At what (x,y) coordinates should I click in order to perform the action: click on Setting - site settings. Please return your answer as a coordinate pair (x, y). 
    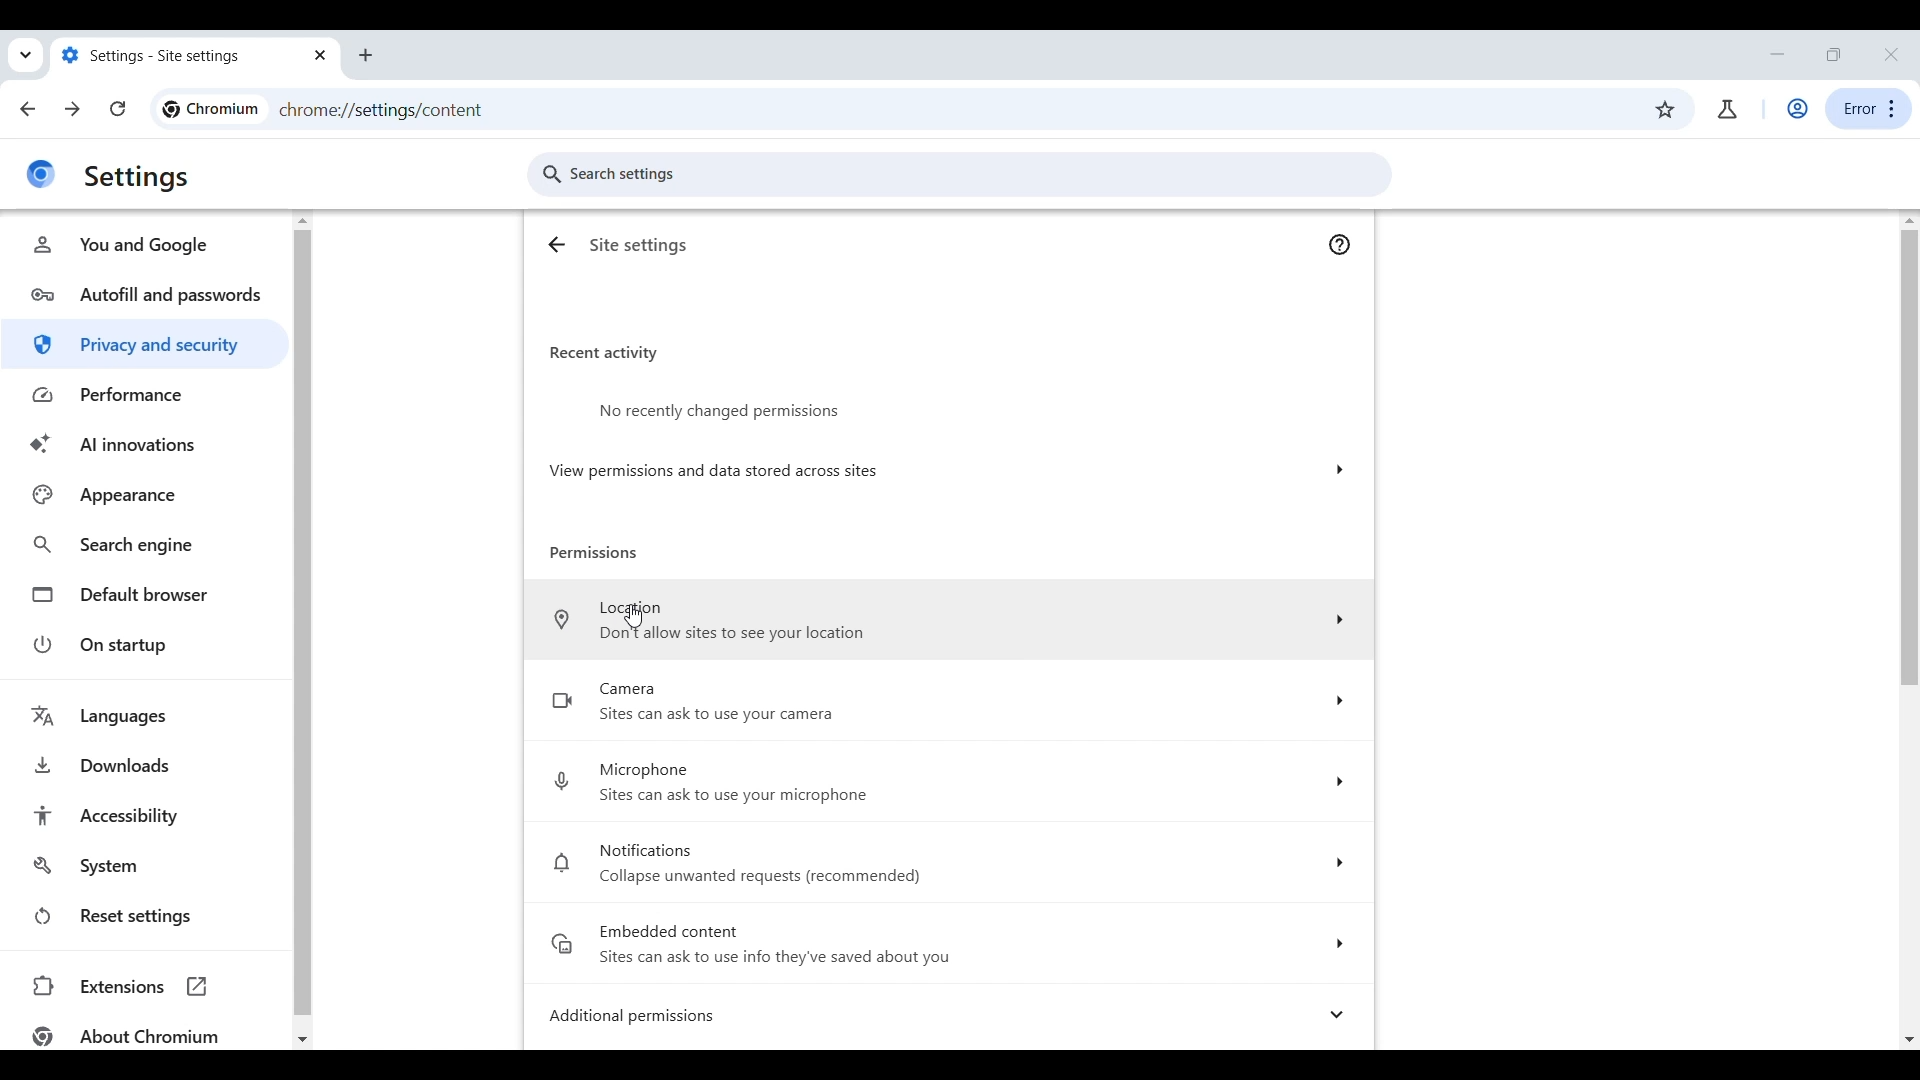
    Looking at the image, I should click on (176, 54).